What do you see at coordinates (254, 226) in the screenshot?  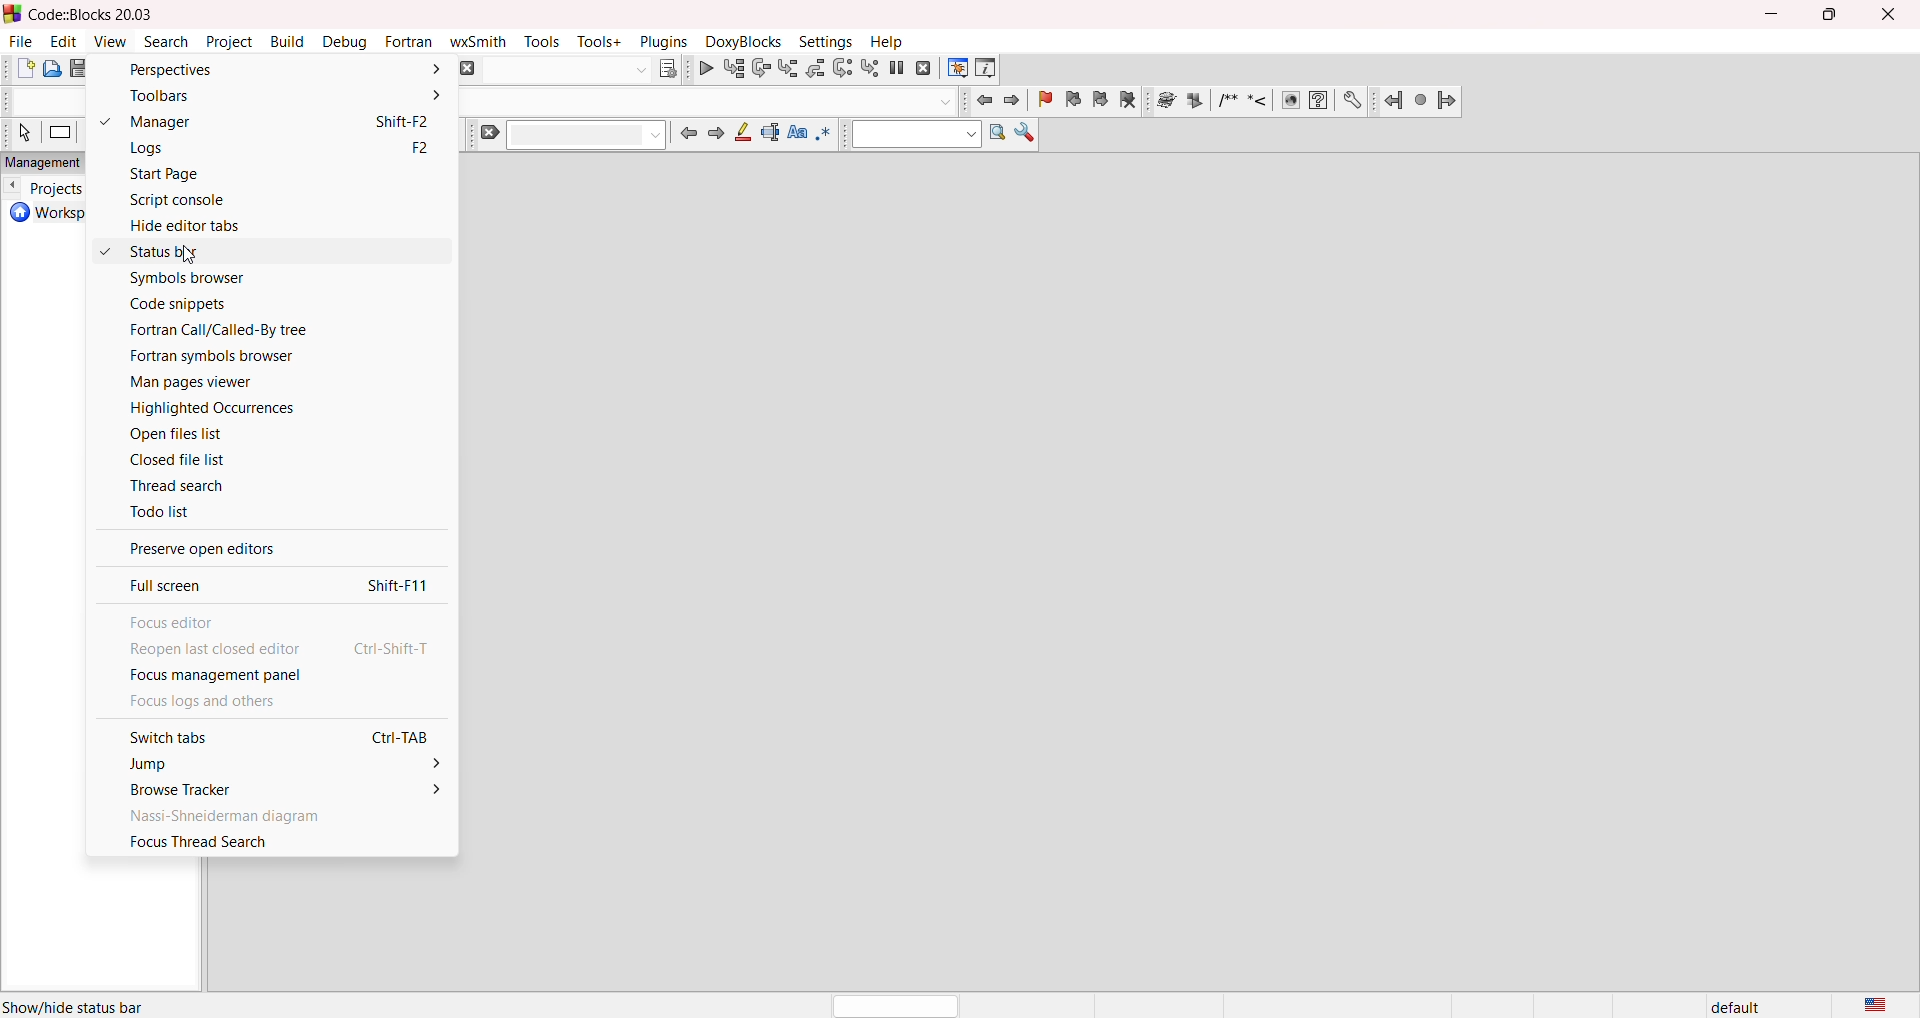 I see `hide editor tabs` at bounding box center [254, 226].